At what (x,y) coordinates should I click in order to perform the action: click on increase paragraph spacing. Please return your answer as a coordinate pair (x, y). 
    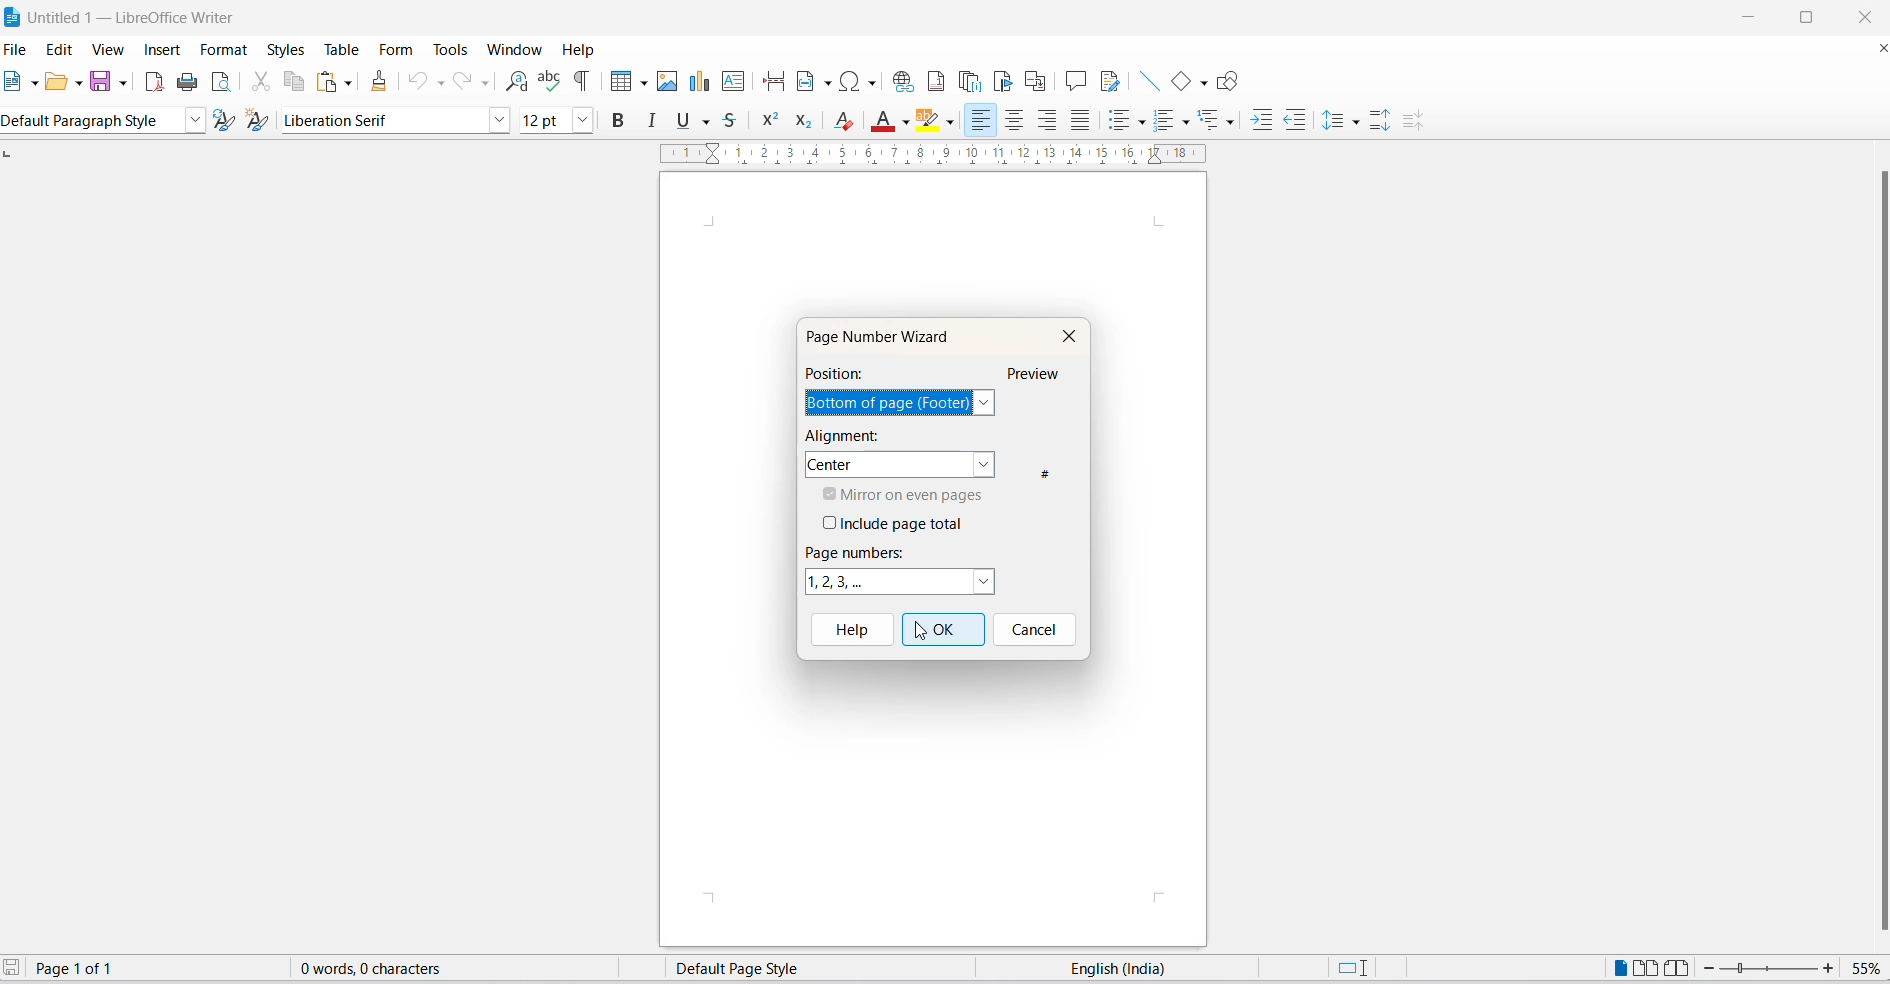
    Looking at the image, I should click on (1382, 122).